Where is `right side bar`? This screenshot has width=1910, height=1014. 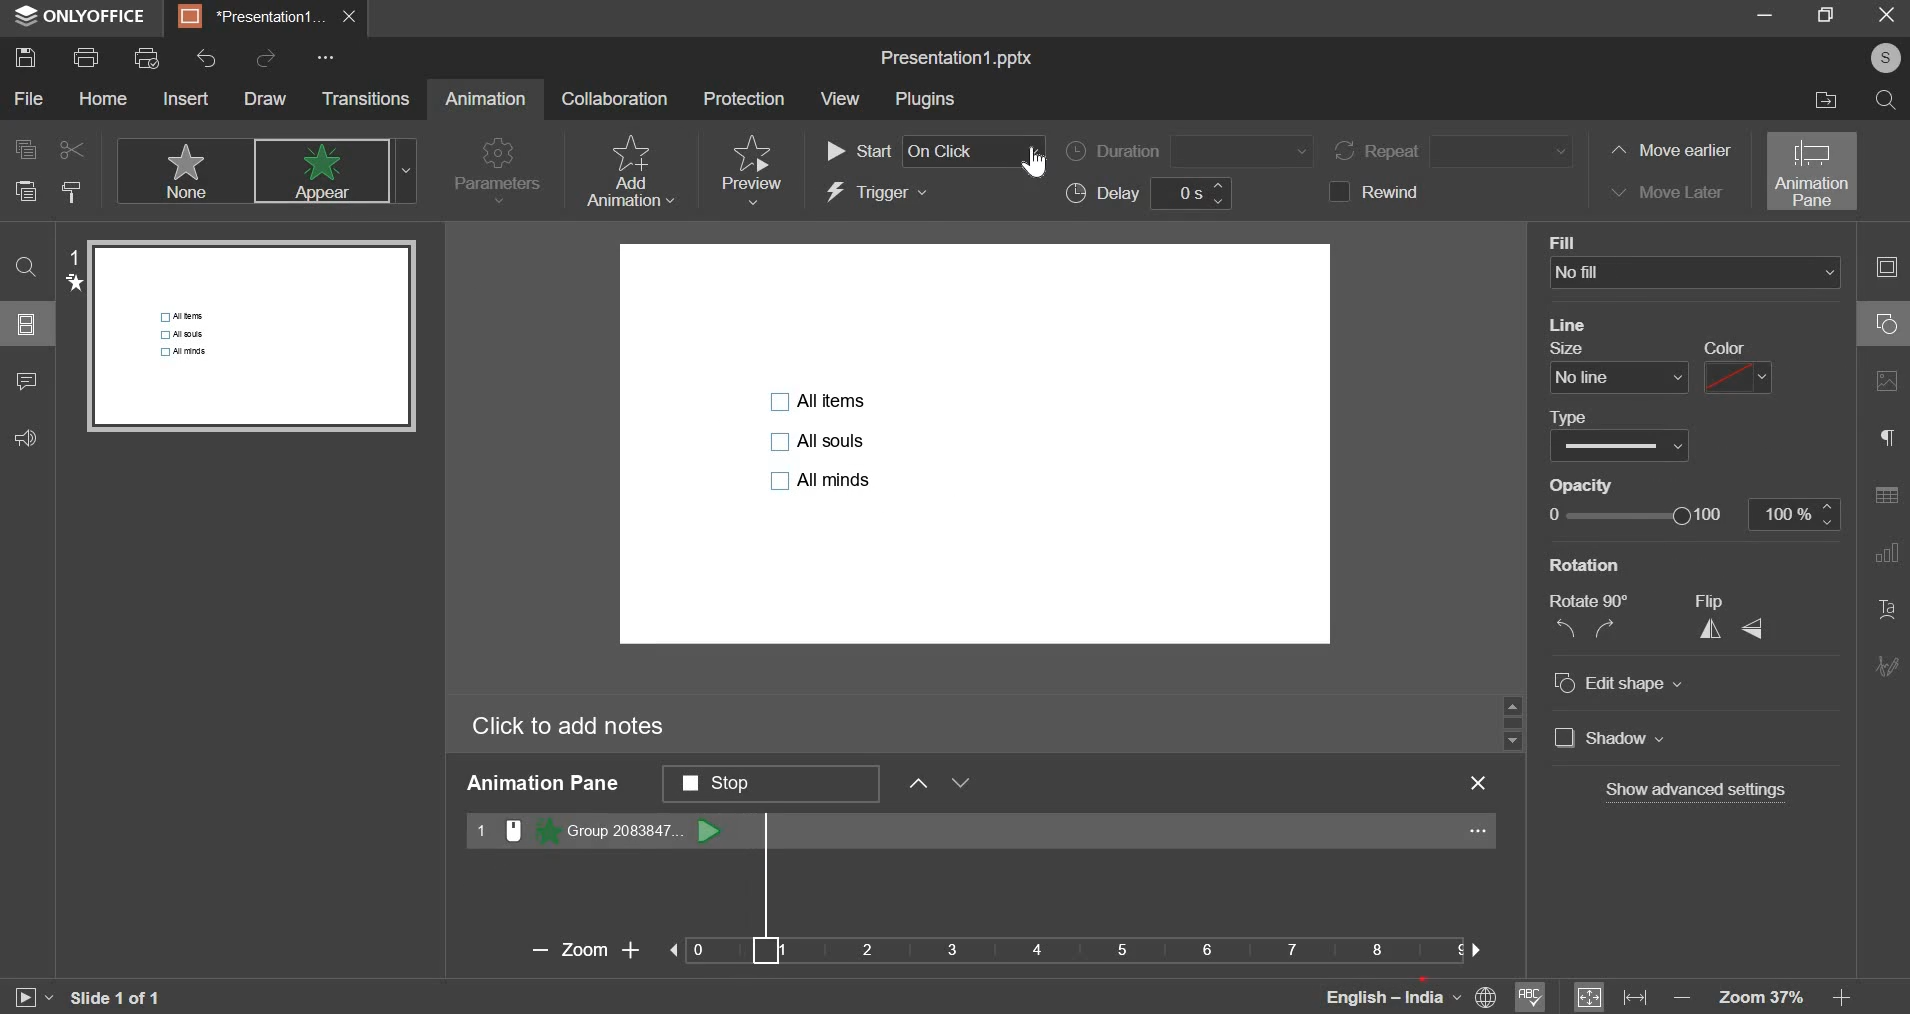 right side bar is located at coordinates (1886, 467).